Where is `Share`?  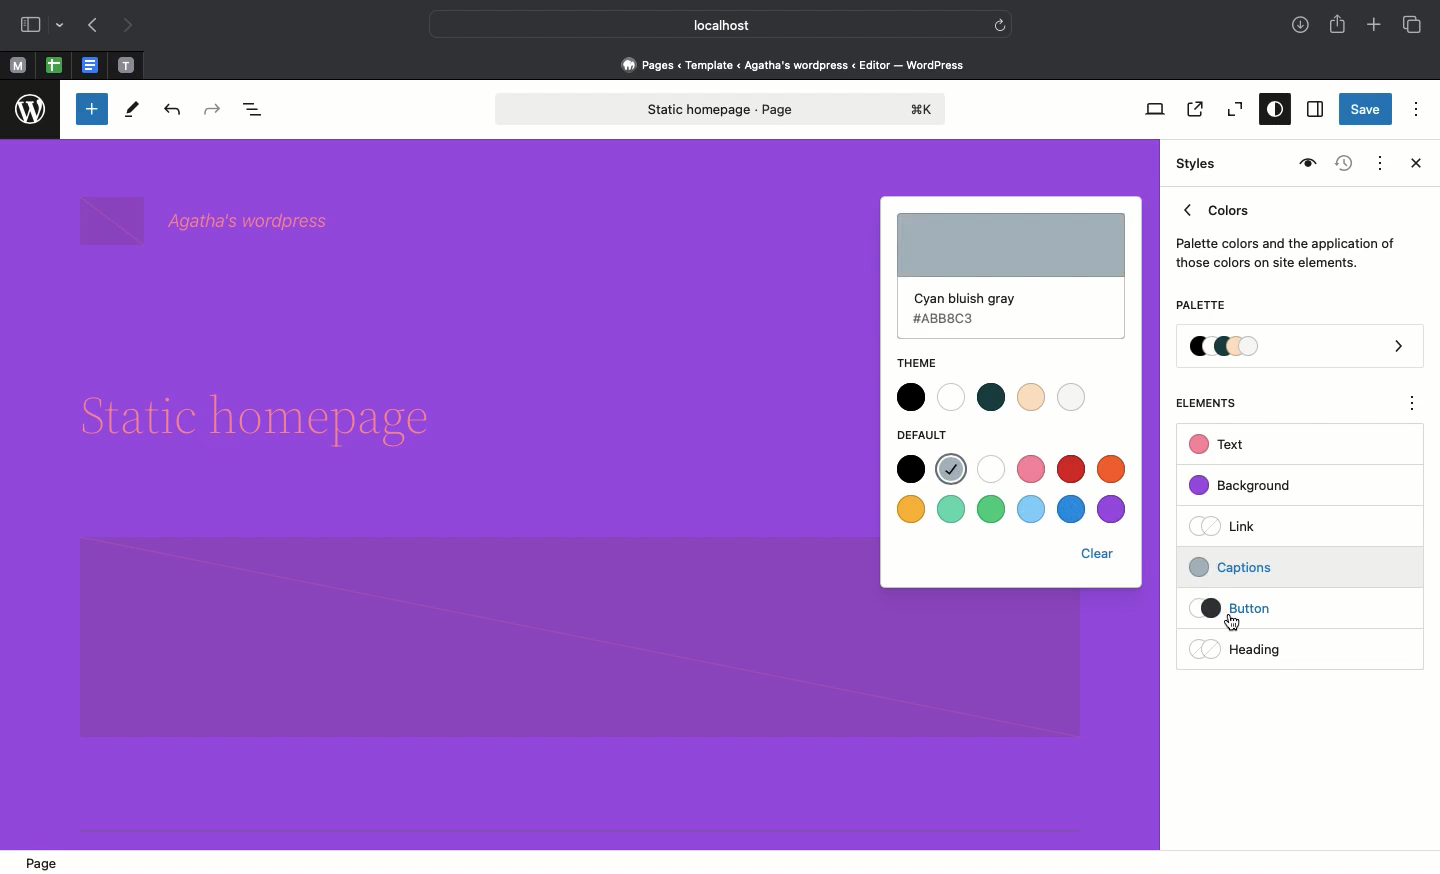 Share is located at coordinates (1339, 24).